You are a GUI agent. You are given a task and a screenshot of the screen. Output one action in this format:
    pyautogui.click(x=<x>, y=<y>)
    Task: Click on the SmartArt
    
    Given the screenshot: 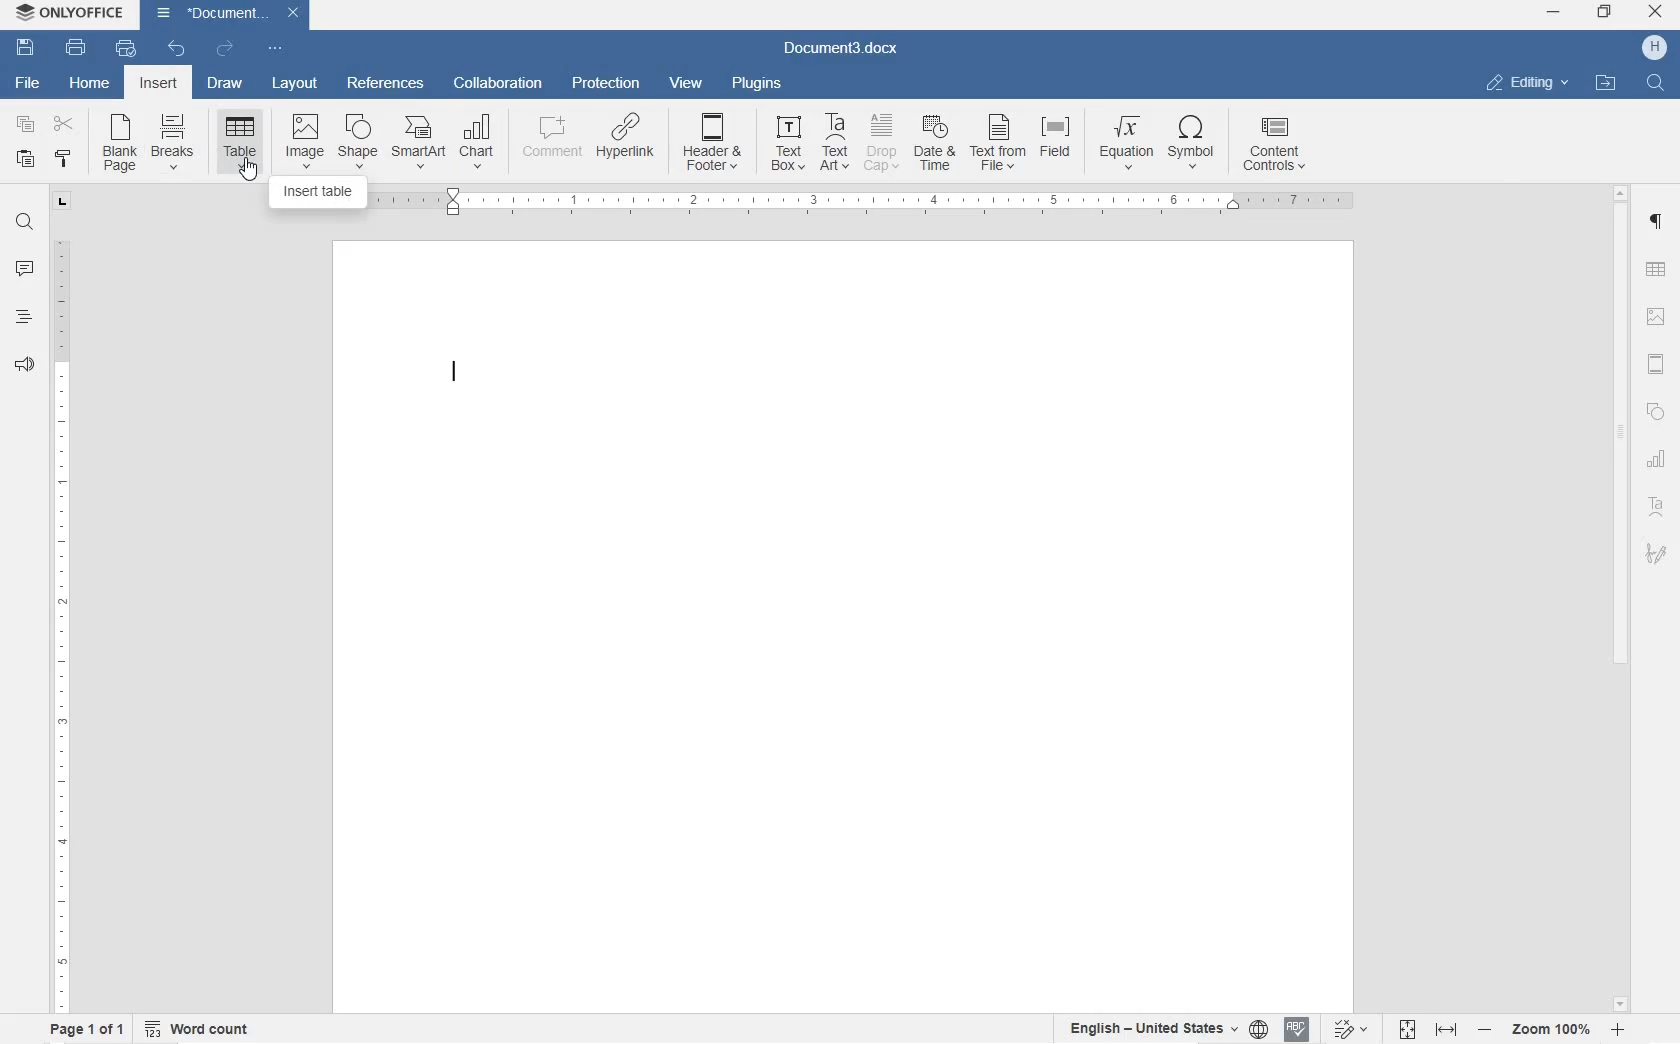 What is the action you would take?
    pyautogui.click(x=417, y=144)
    